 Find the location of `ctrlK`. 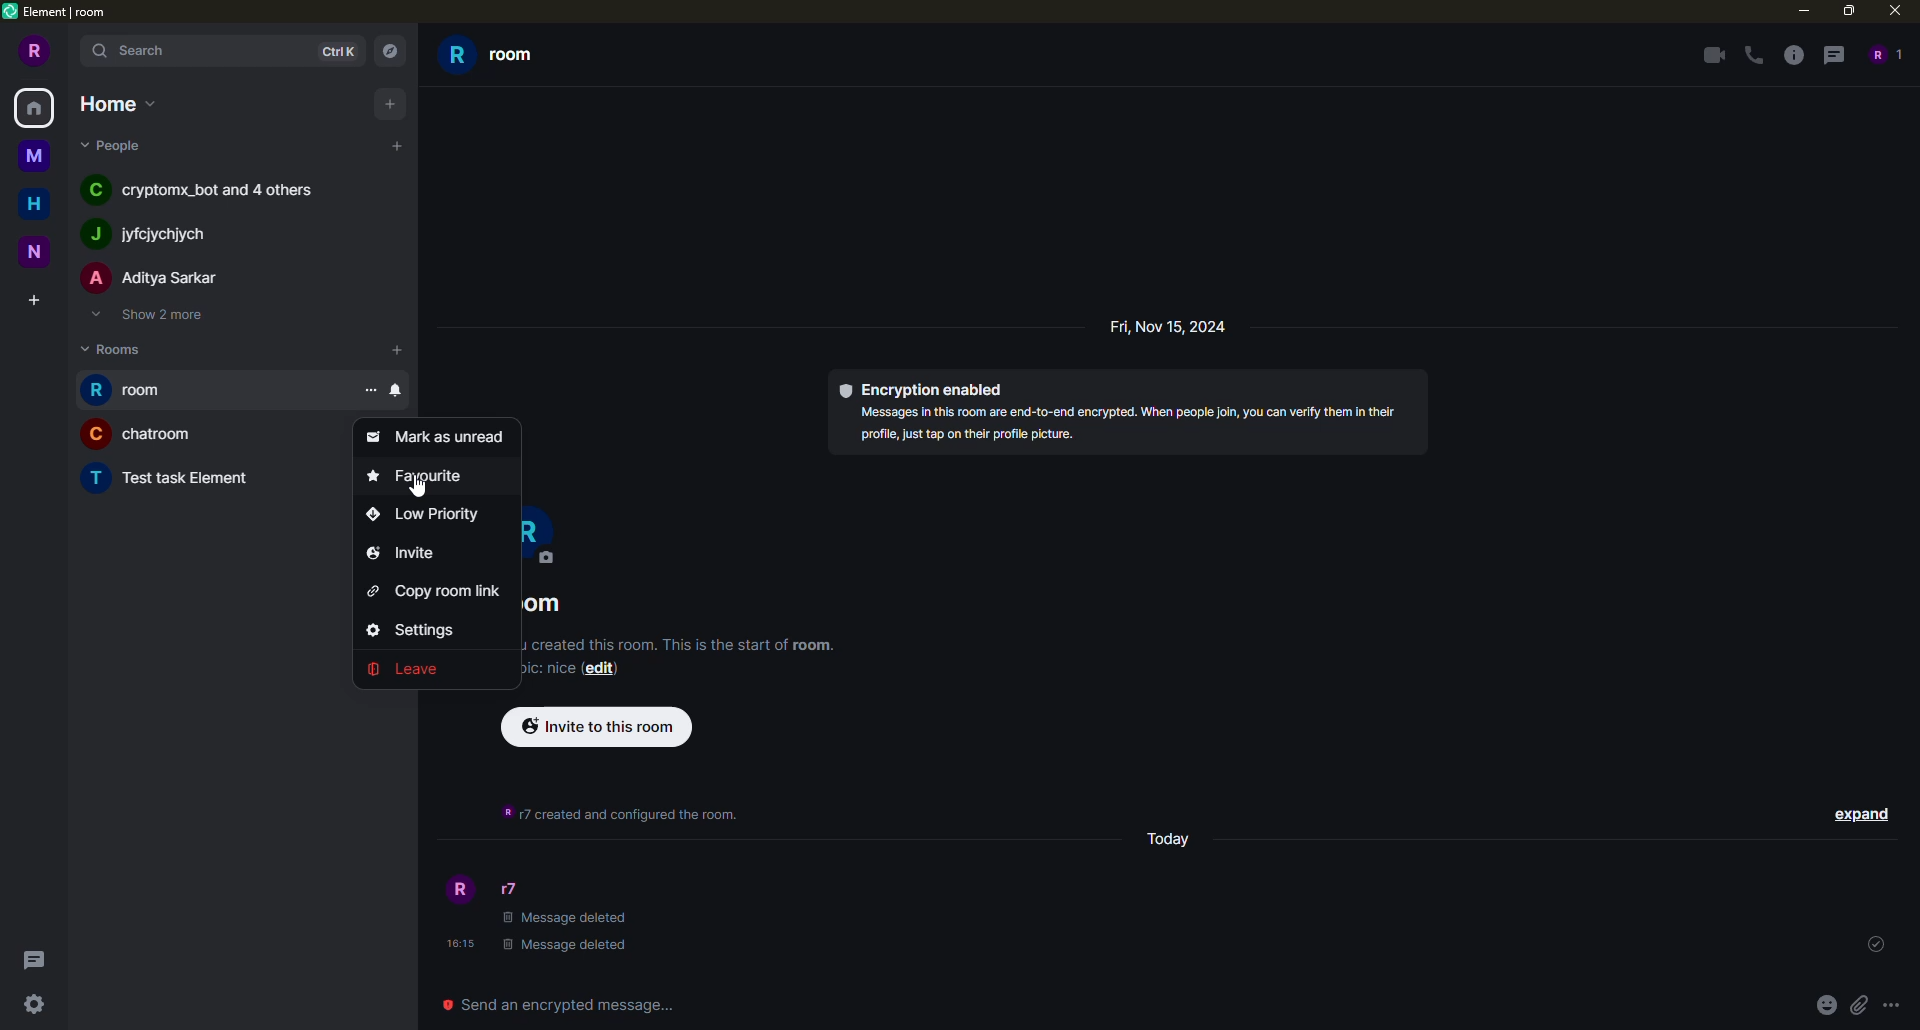

ctrlK is located at coordinates (338, 50).